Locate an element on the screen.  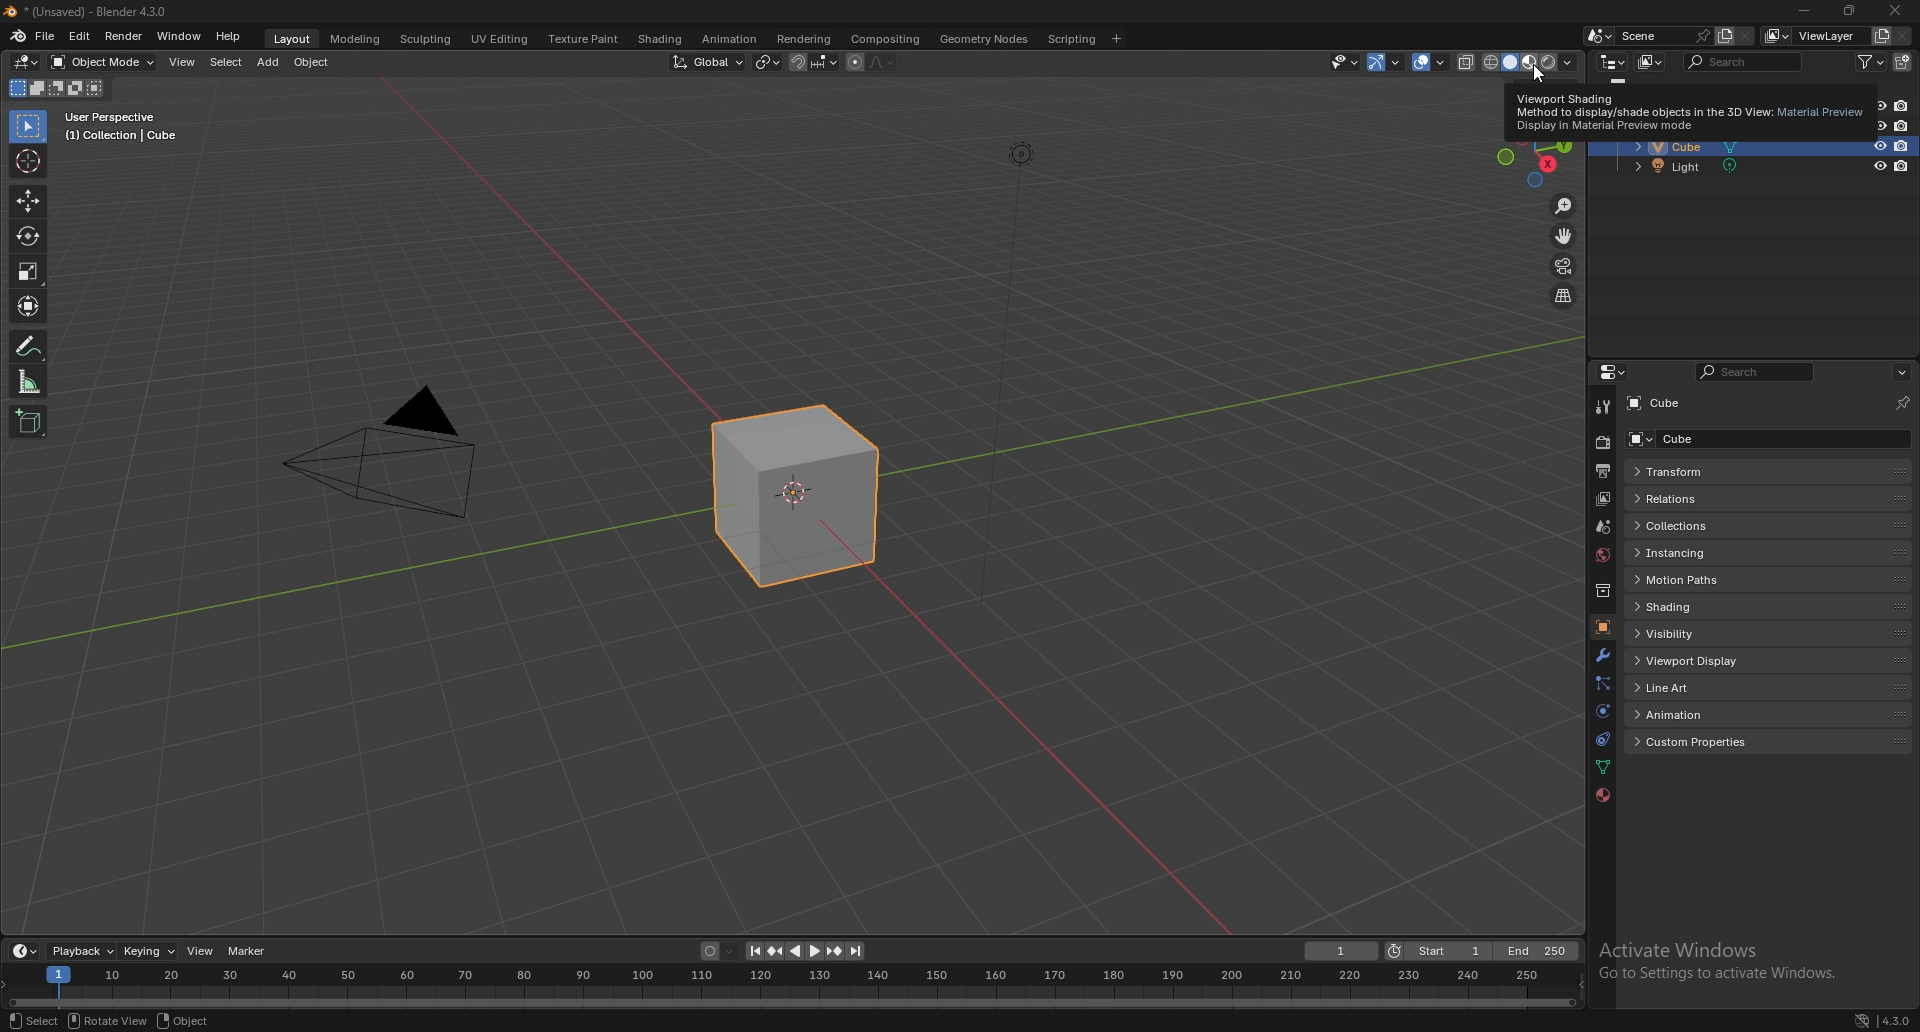
close is located at coordinates (1892, 13).